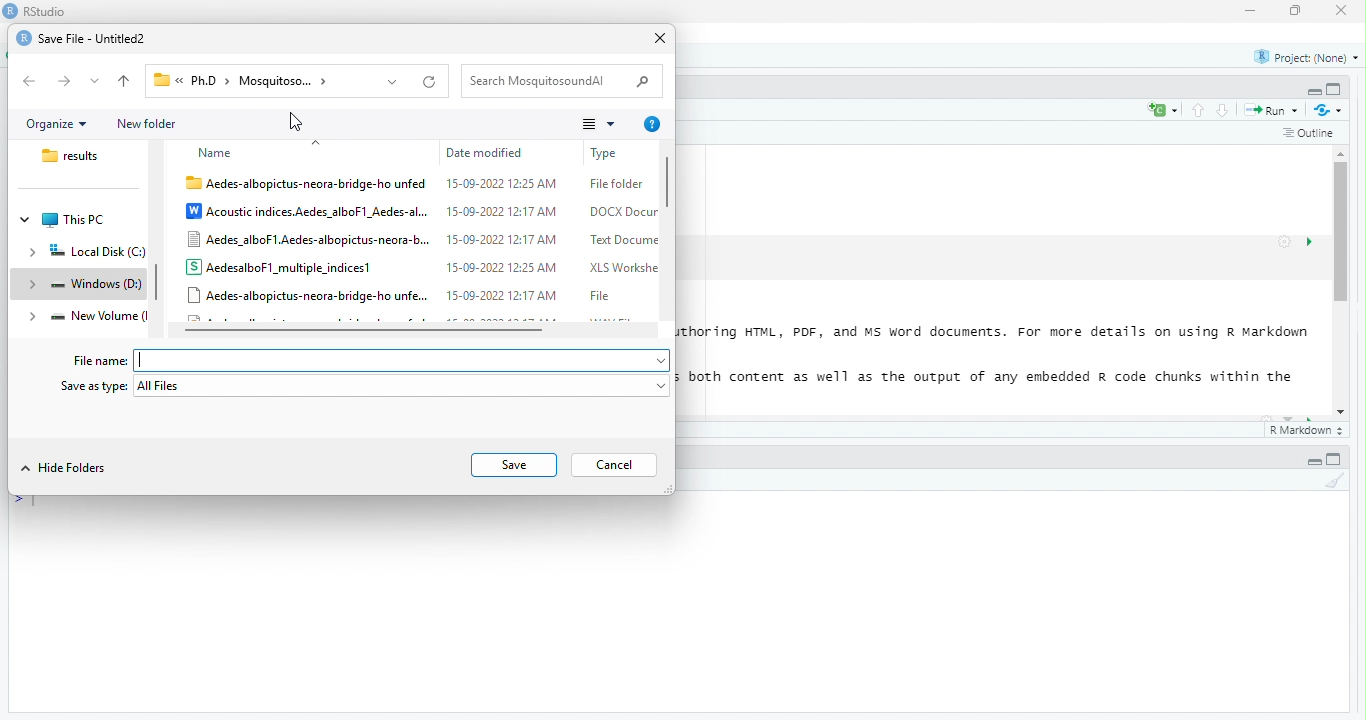  I want to click on close, so click(662, 39).